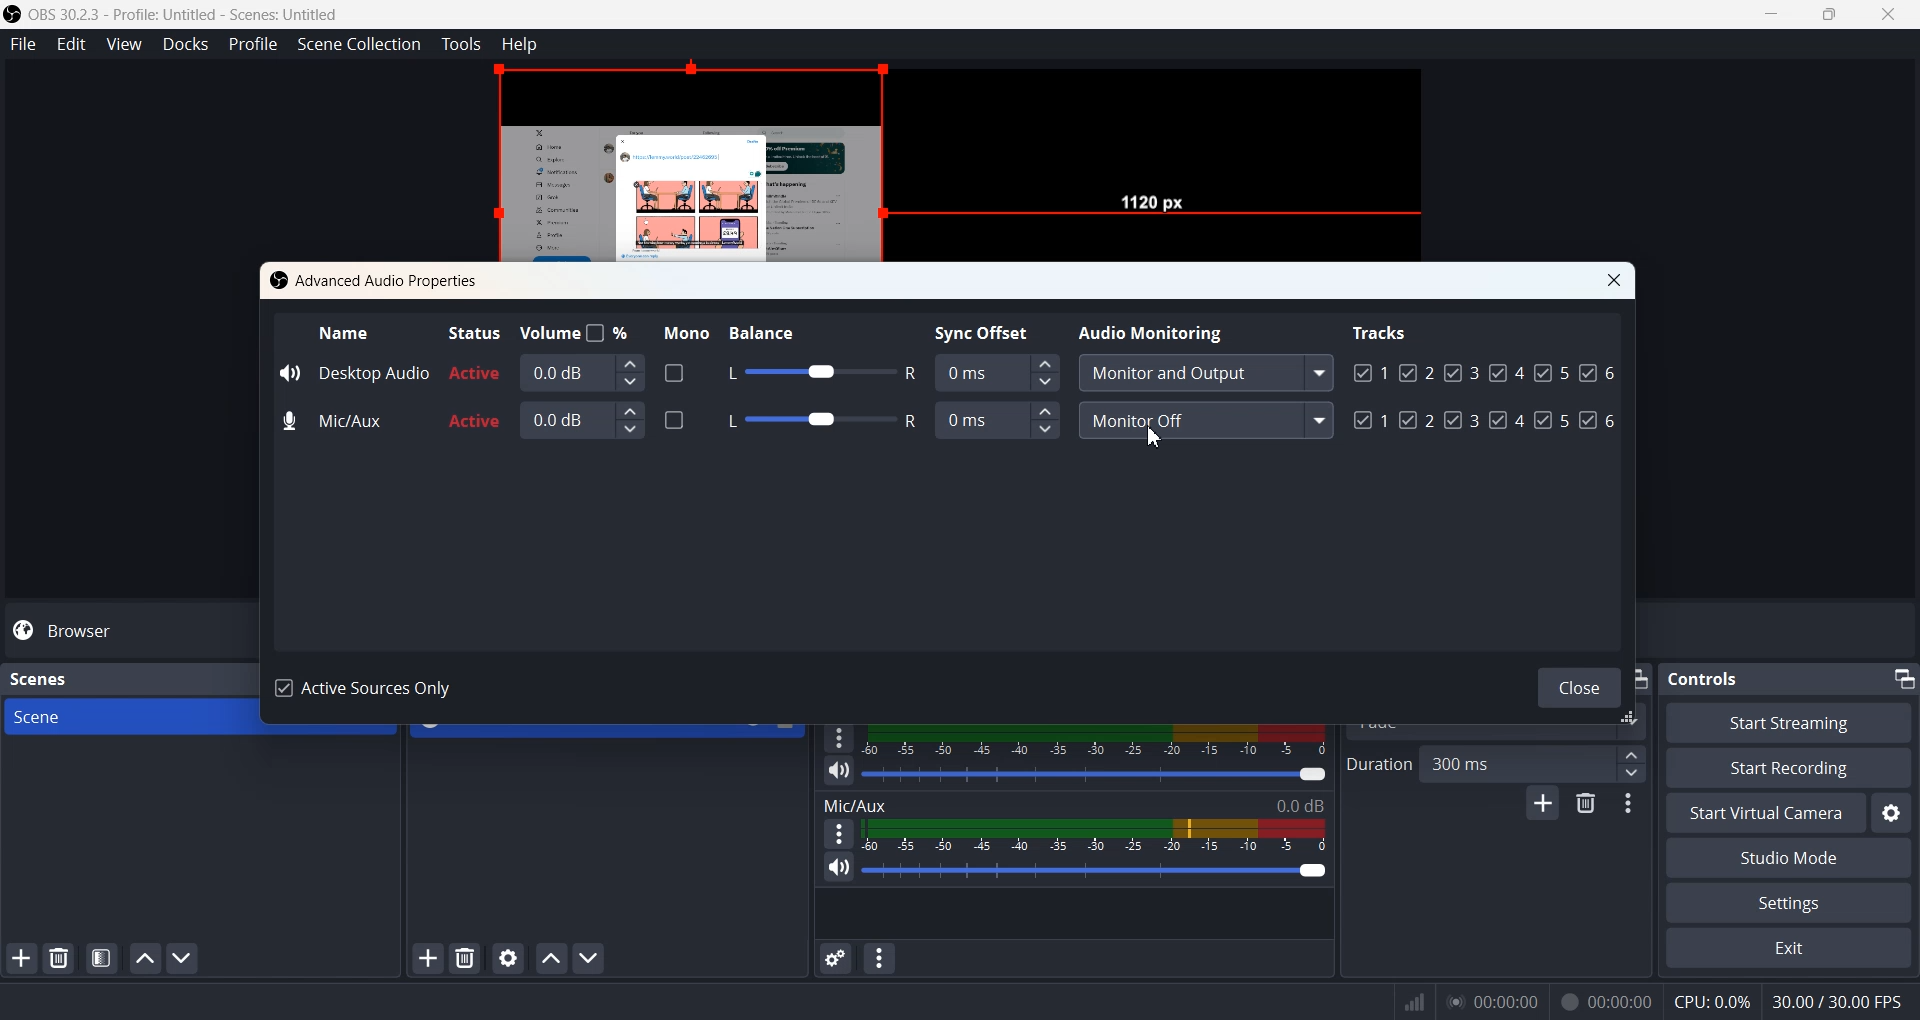 Image resolution: width=1920 pixels, height=1020 pixels. Describe the element at coordinates (815, 417) in the screenshot. I see `Balance adjuster` at that location.